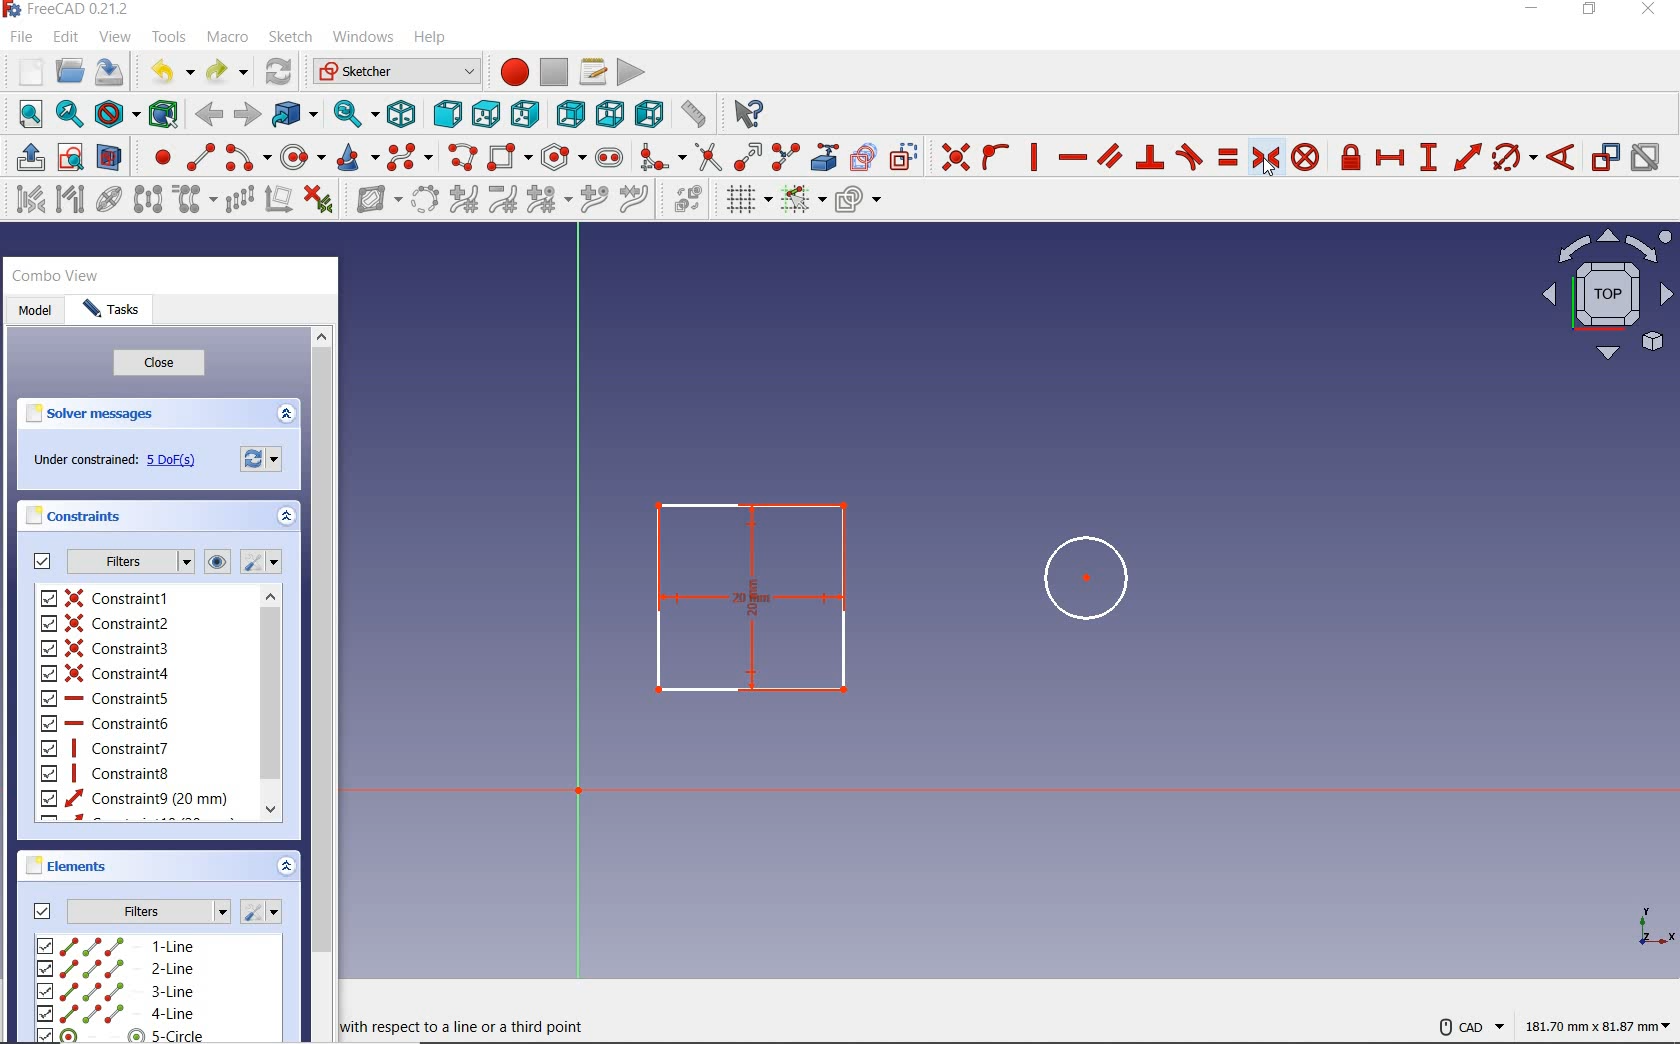 This screenshot has width=1680, height=1044. What do you see at coordinates (241, 201) in the screenshot?
I see `rectangular array` at bounding box center [241, 201].